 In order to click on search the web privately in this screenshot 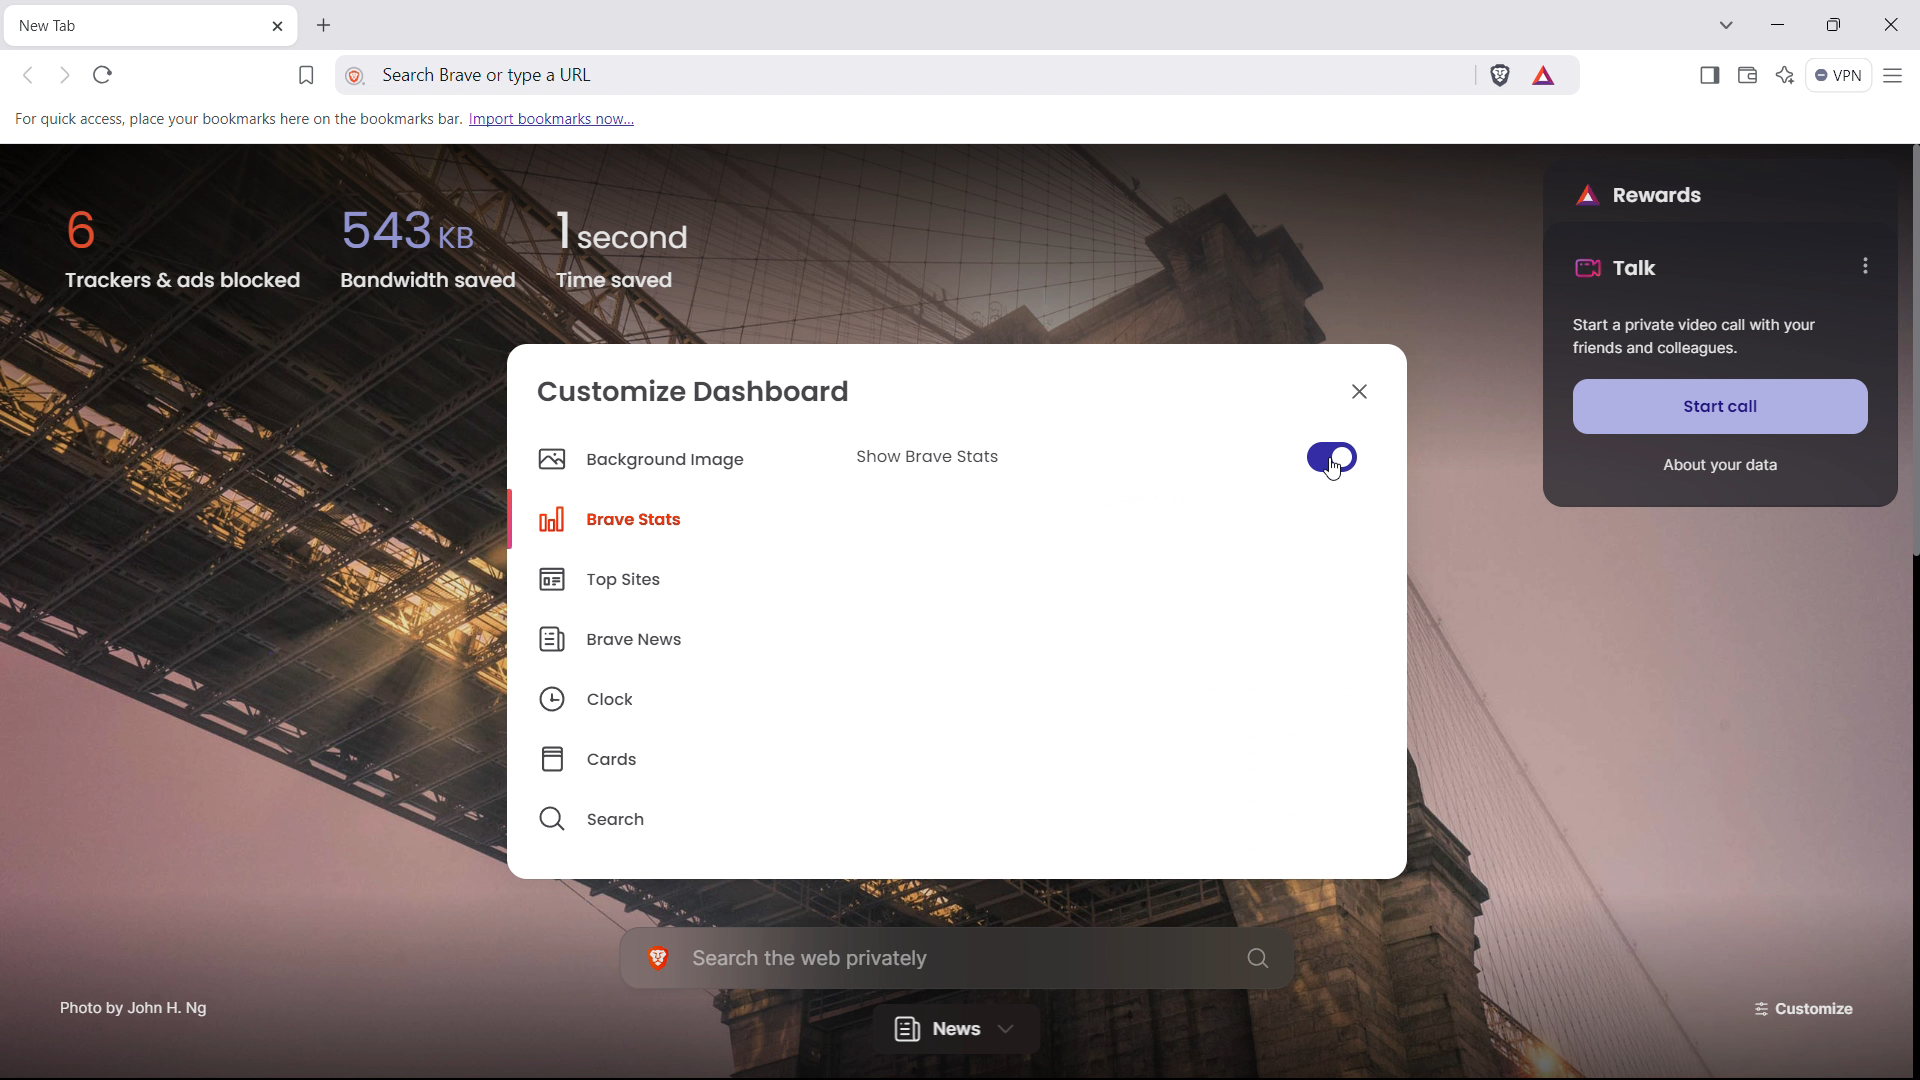, I will do `click(958, 957)`.